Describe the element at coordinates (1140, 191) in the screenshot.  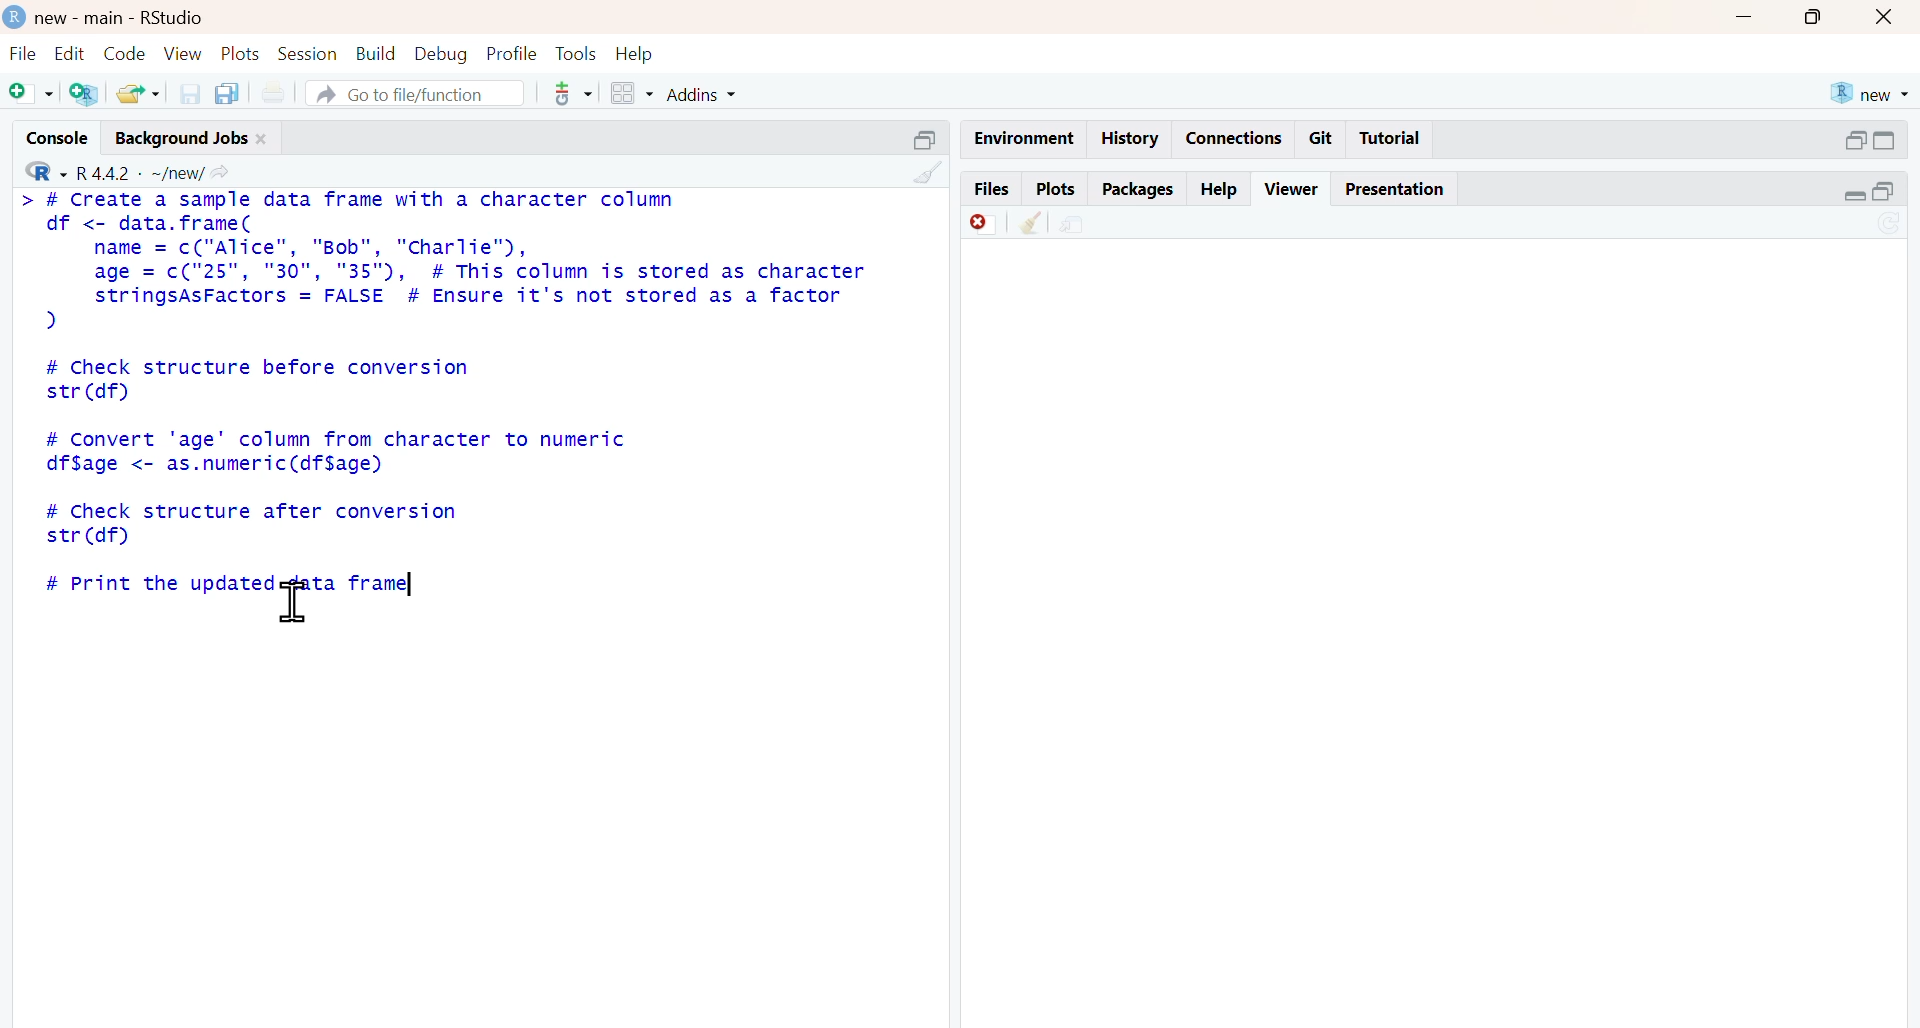
I see `packages` at that location.